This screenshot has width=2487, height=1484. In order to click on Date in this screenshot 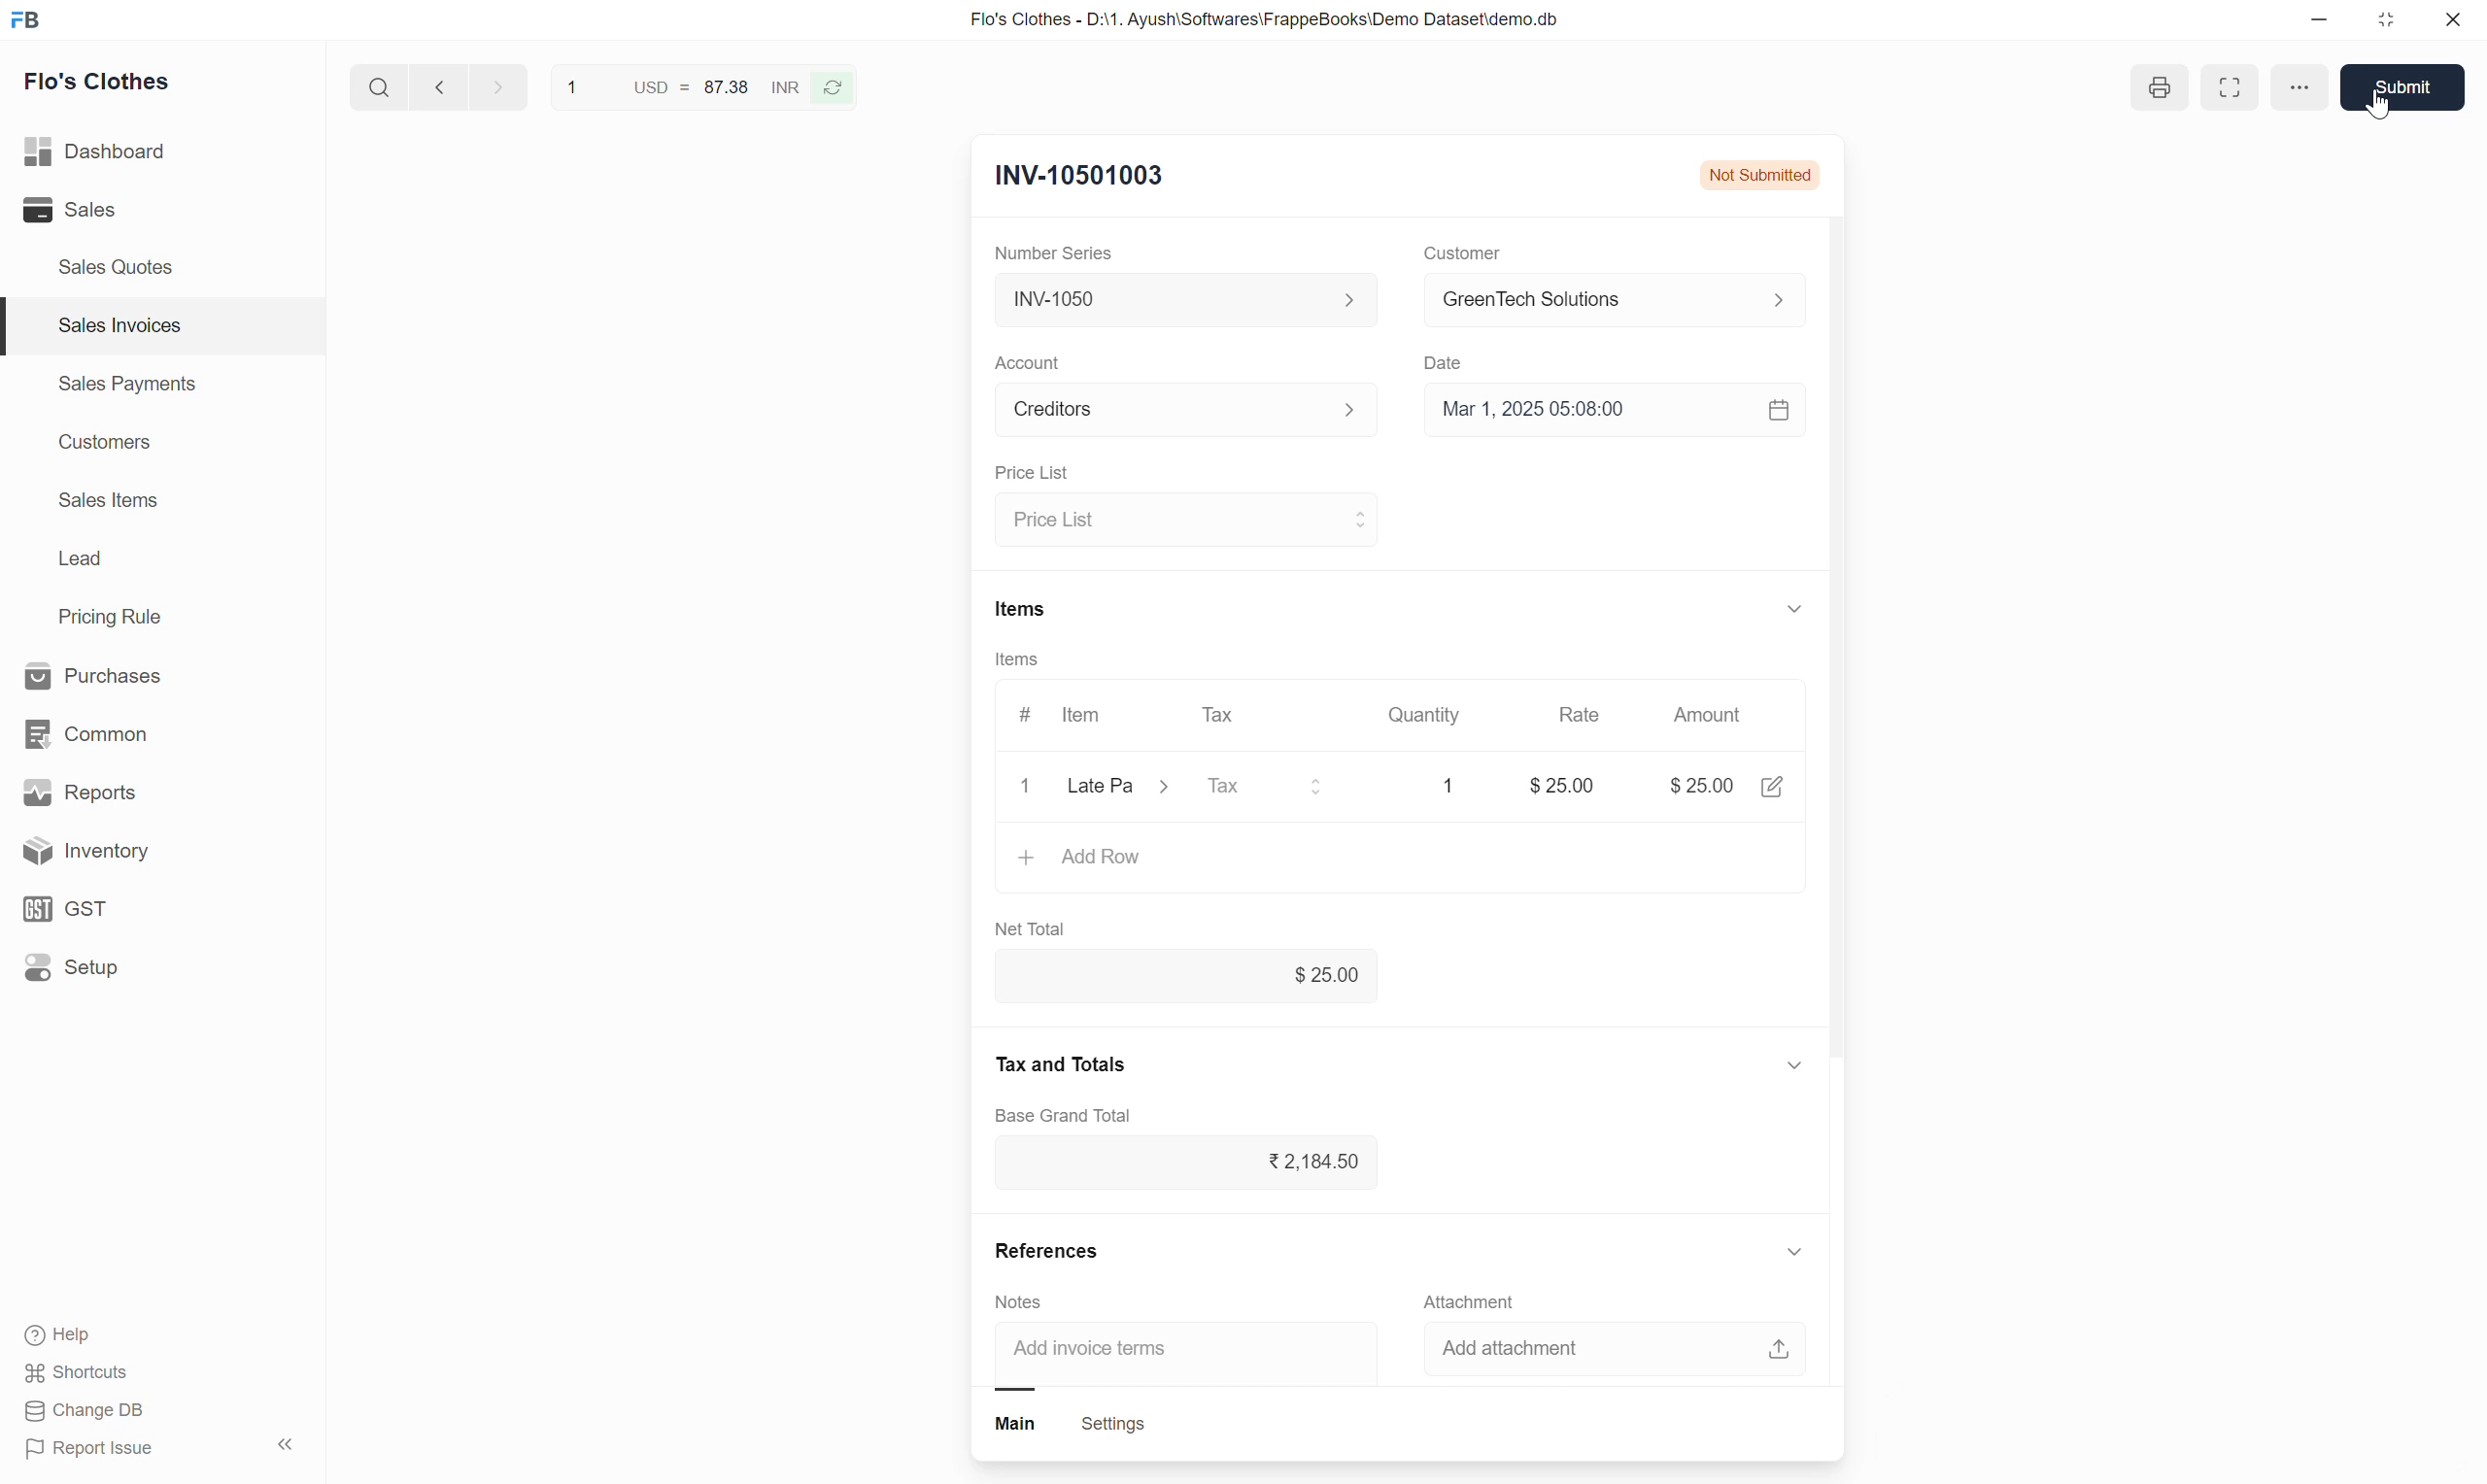, I will do `click(1449, 365)`.